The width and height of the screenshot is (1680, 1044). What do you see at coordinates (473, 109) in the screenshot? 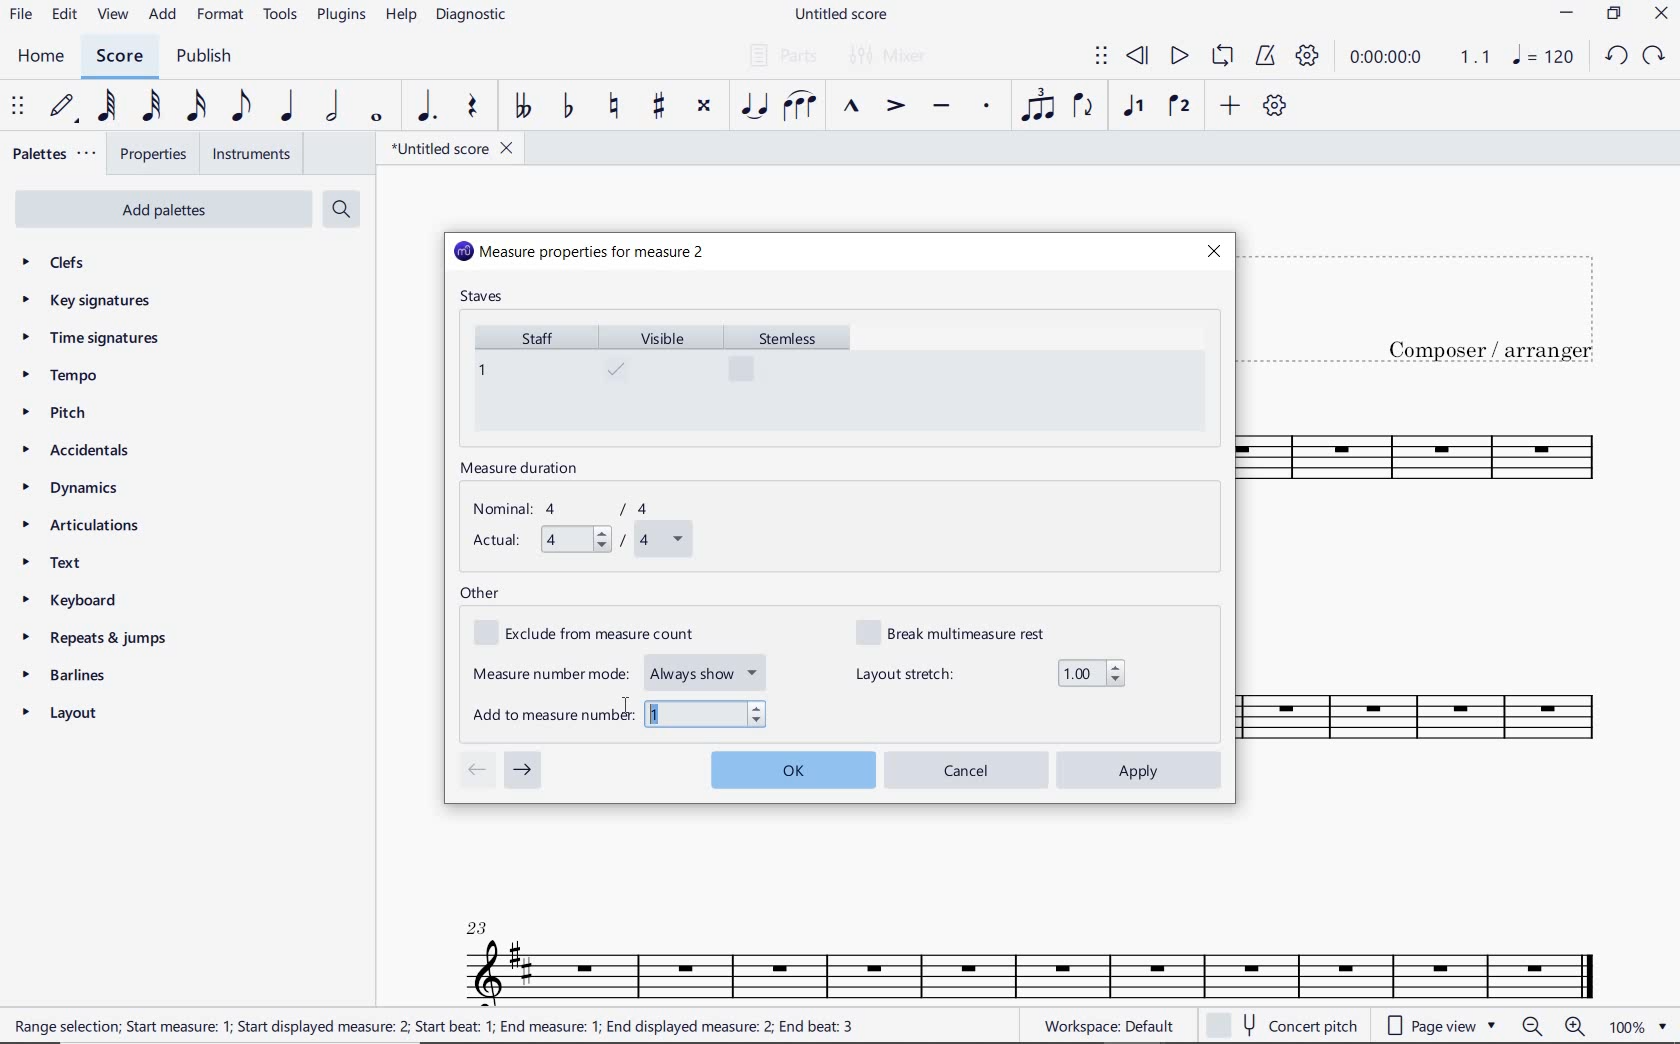
I see `REST` at bounding box center [473, 109].